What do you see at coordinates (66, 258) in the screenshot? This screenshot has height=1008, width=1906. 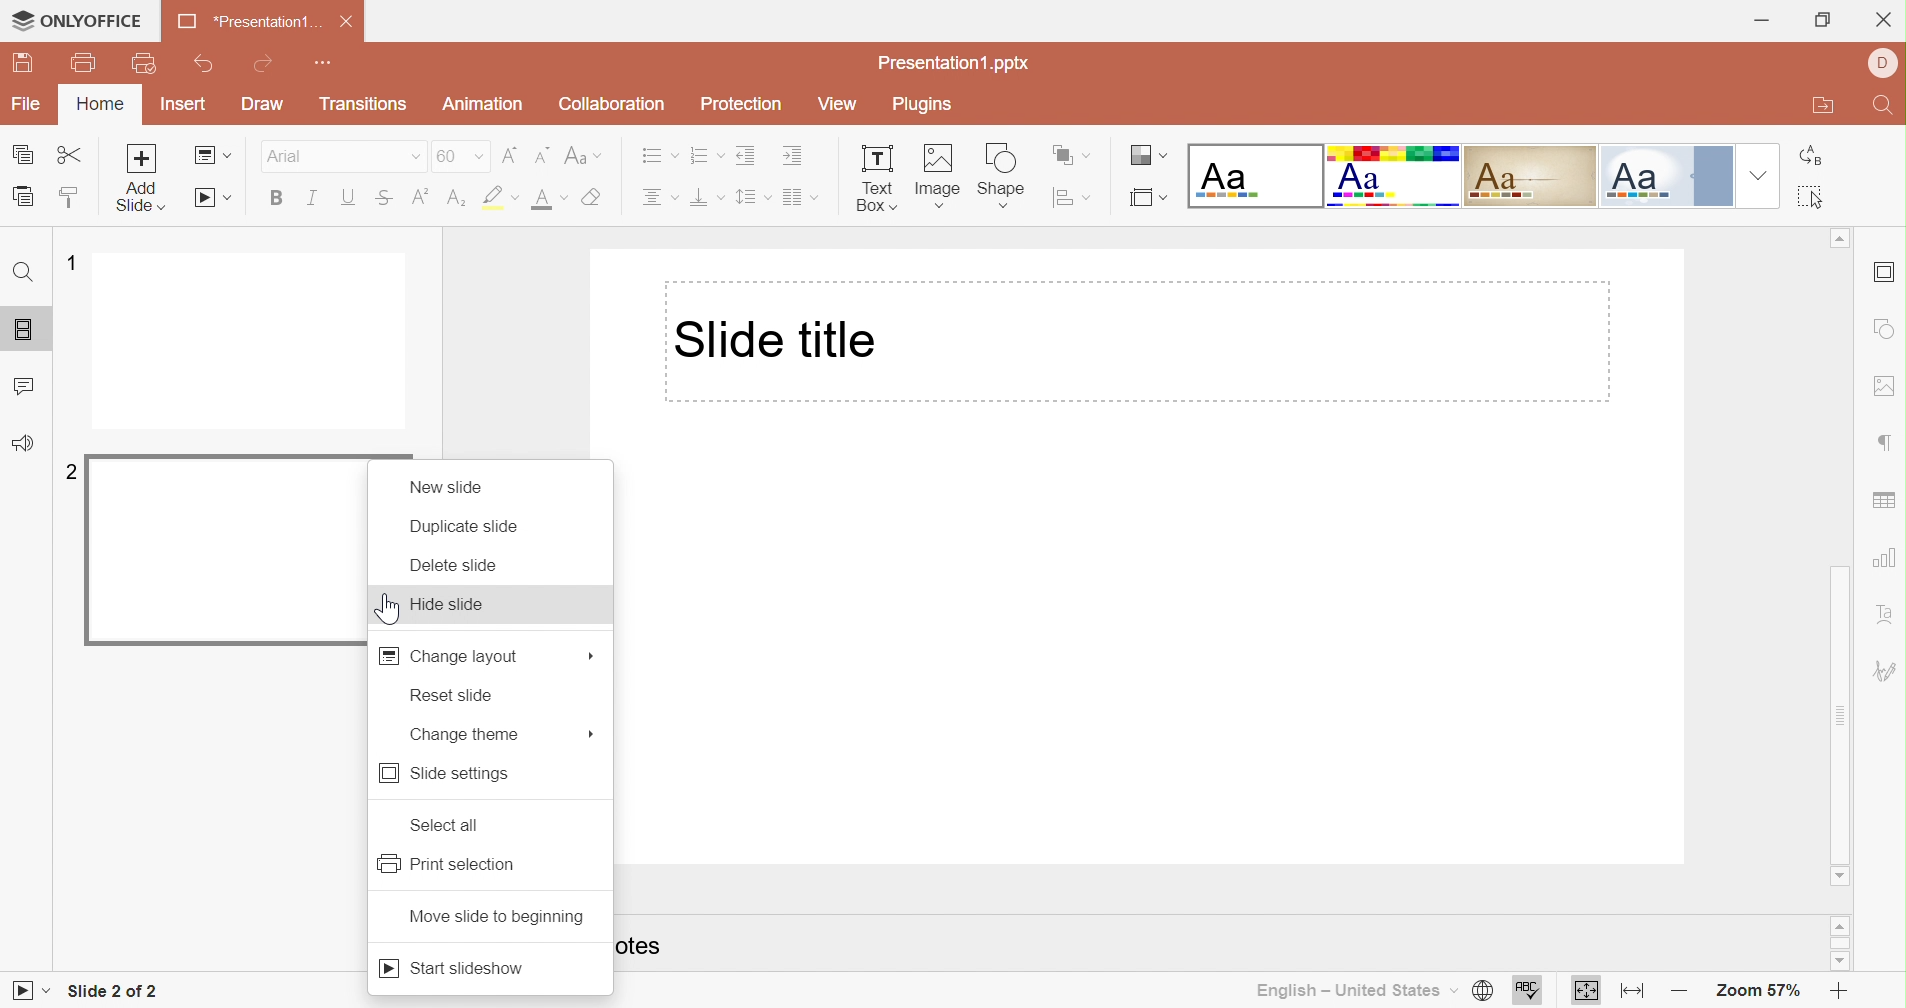 I see `1` at bounding box center [66, 258].